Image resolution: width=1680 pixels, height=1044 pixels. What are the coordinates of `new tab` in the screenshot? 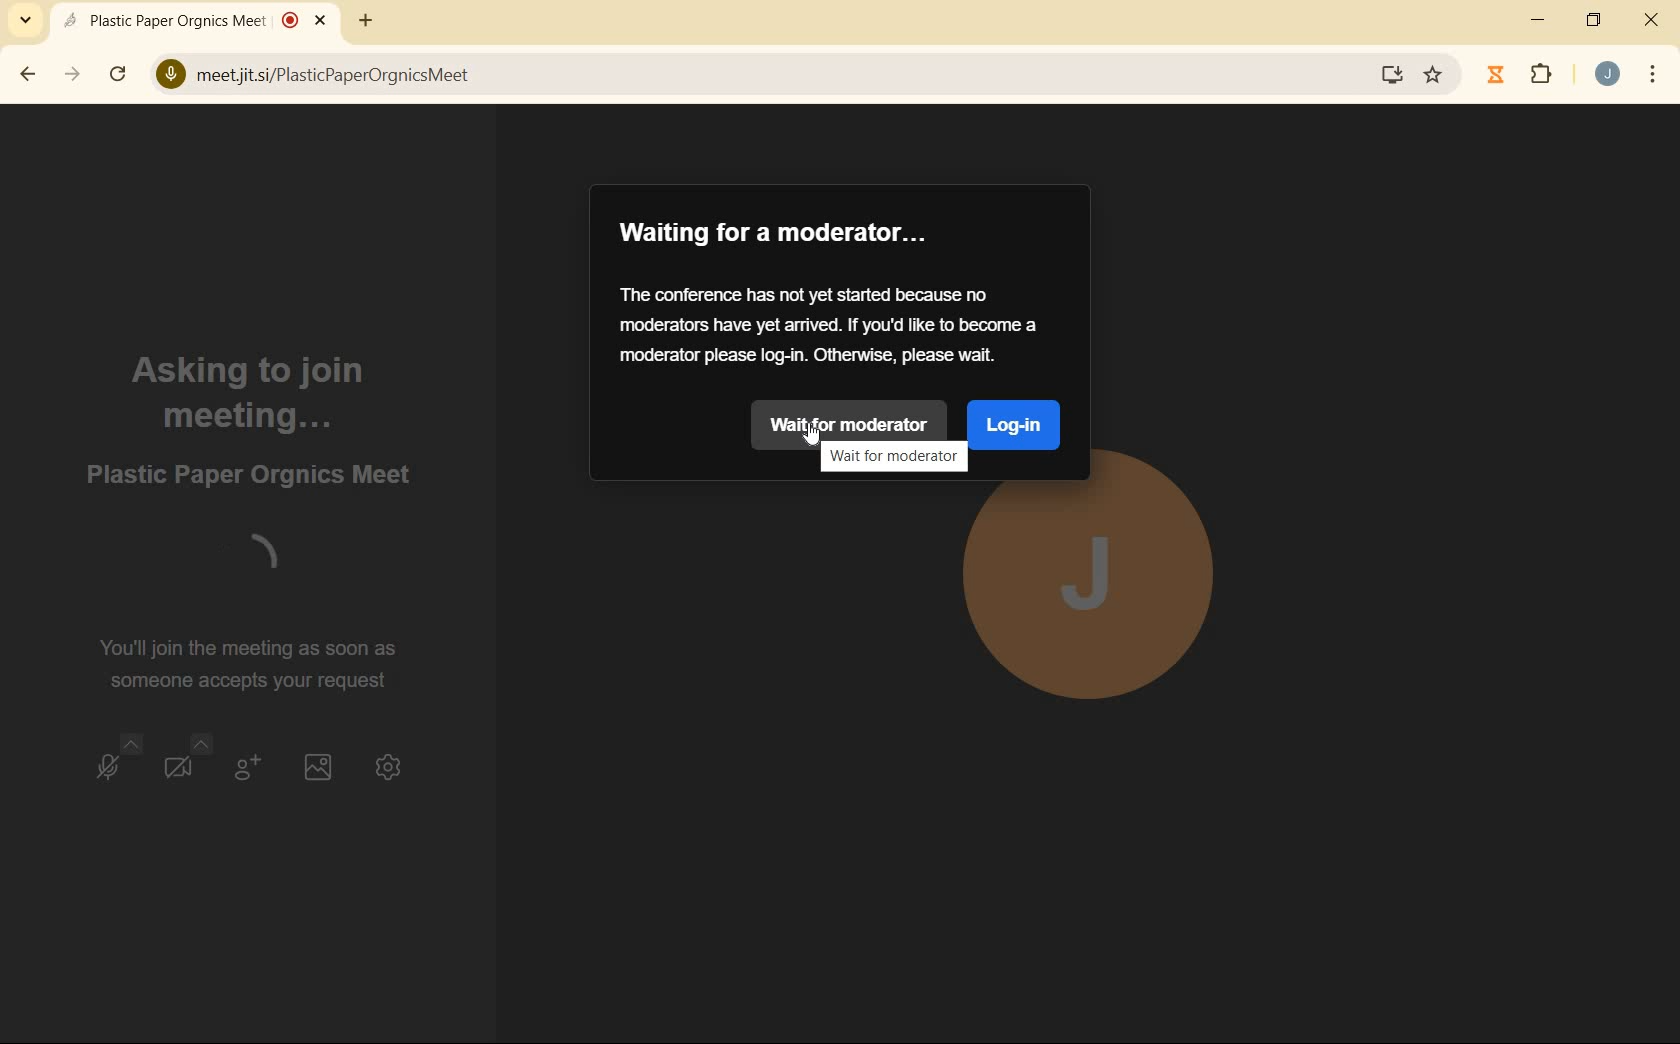 It's located at (362, 24).